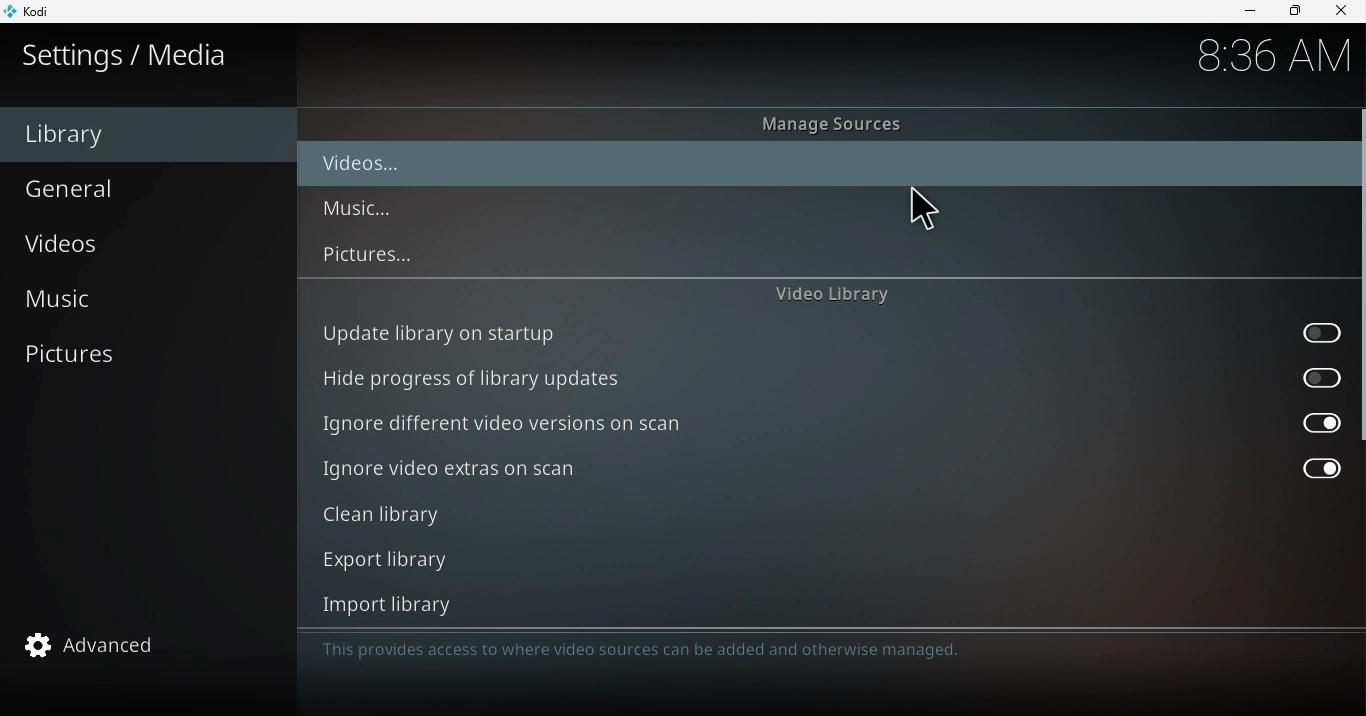  What do you see at coordinates (373, 166) in the screenshot?
I see `Videos` at bounding box center [373, 166].